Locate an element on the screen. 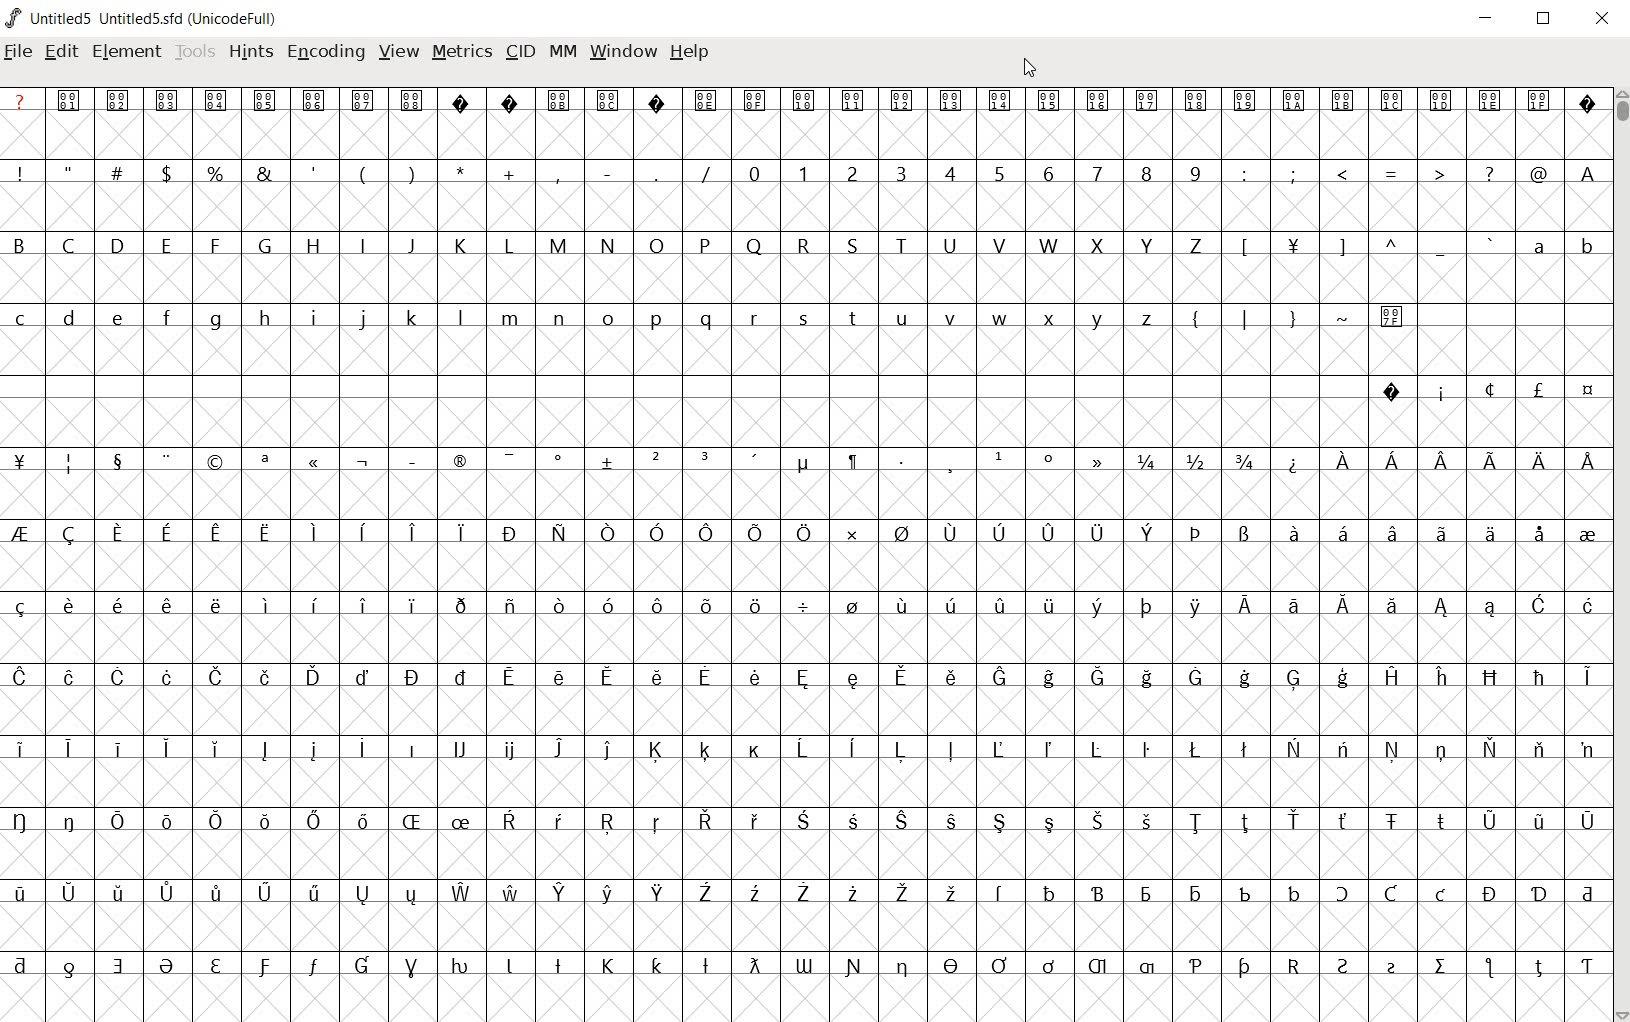 The image size is (1630, 1022). Symbol is located at coordinates (1490, 893).